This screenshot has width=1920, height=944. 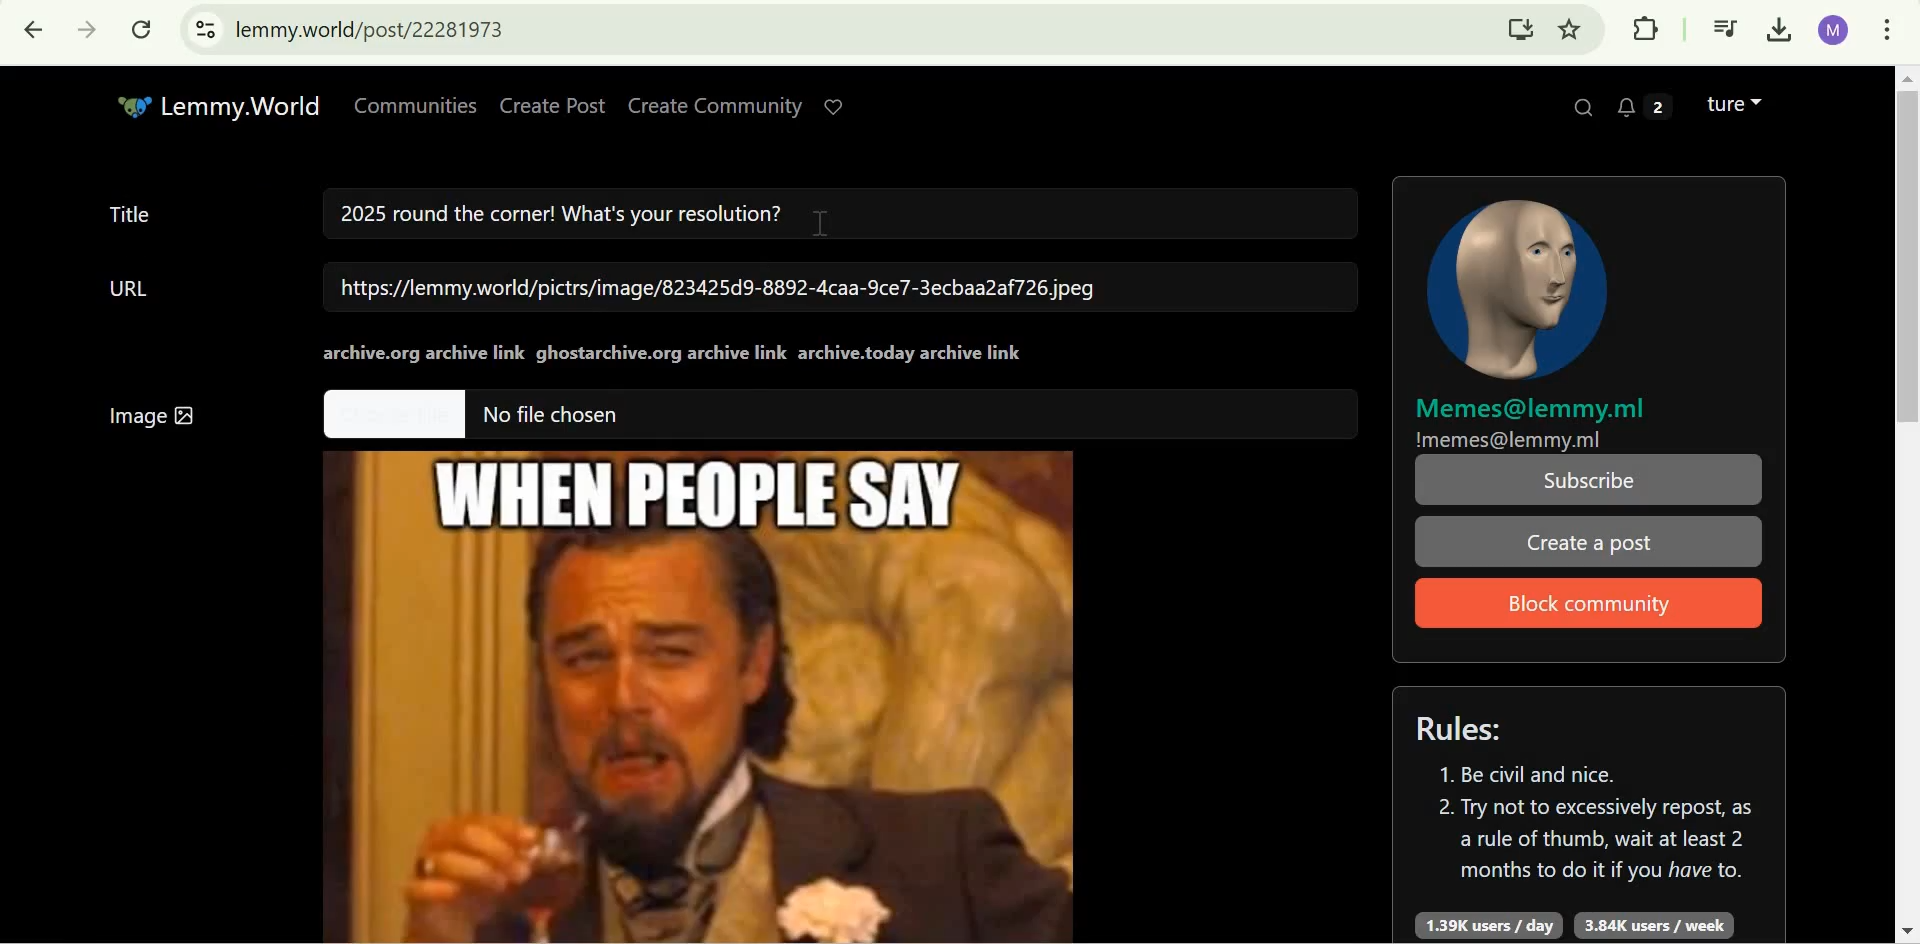 I want to click on Install Lemmy.World, so click(x=1522, y=28).